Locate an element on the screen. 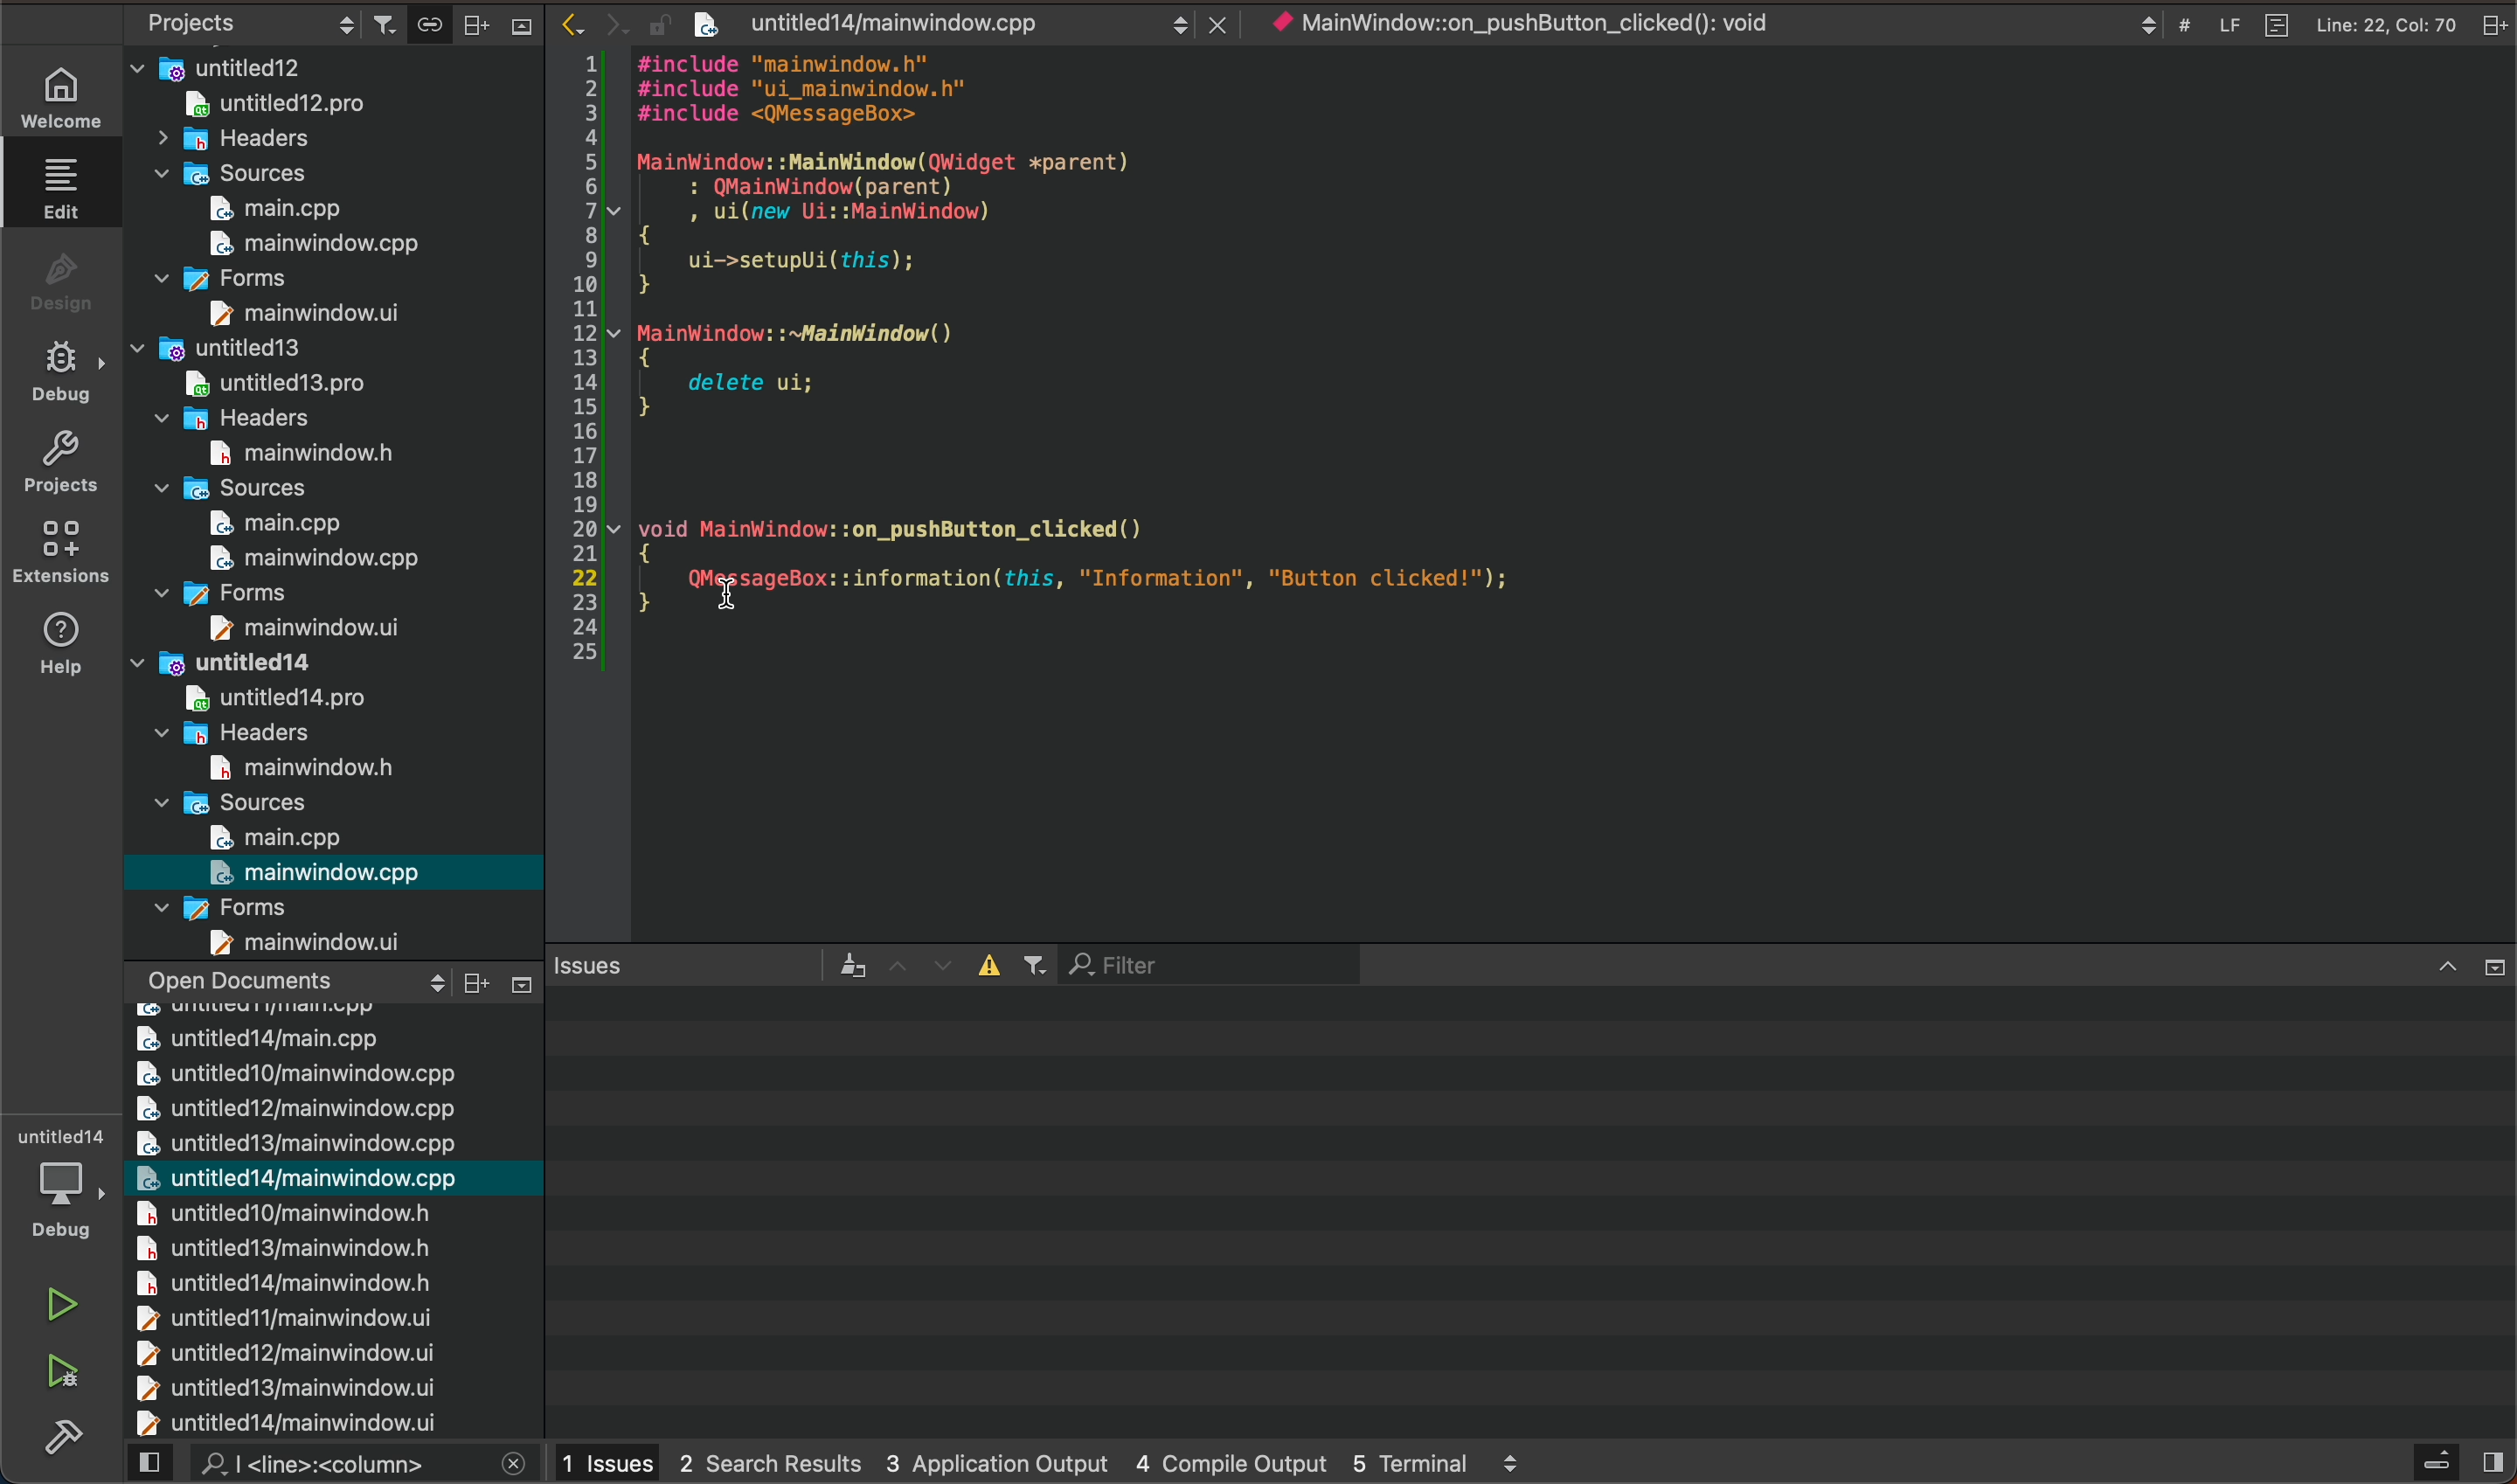 The width and height of the screenshot is (2517, 1484). terminal is located at coordinates (1529, 1210).